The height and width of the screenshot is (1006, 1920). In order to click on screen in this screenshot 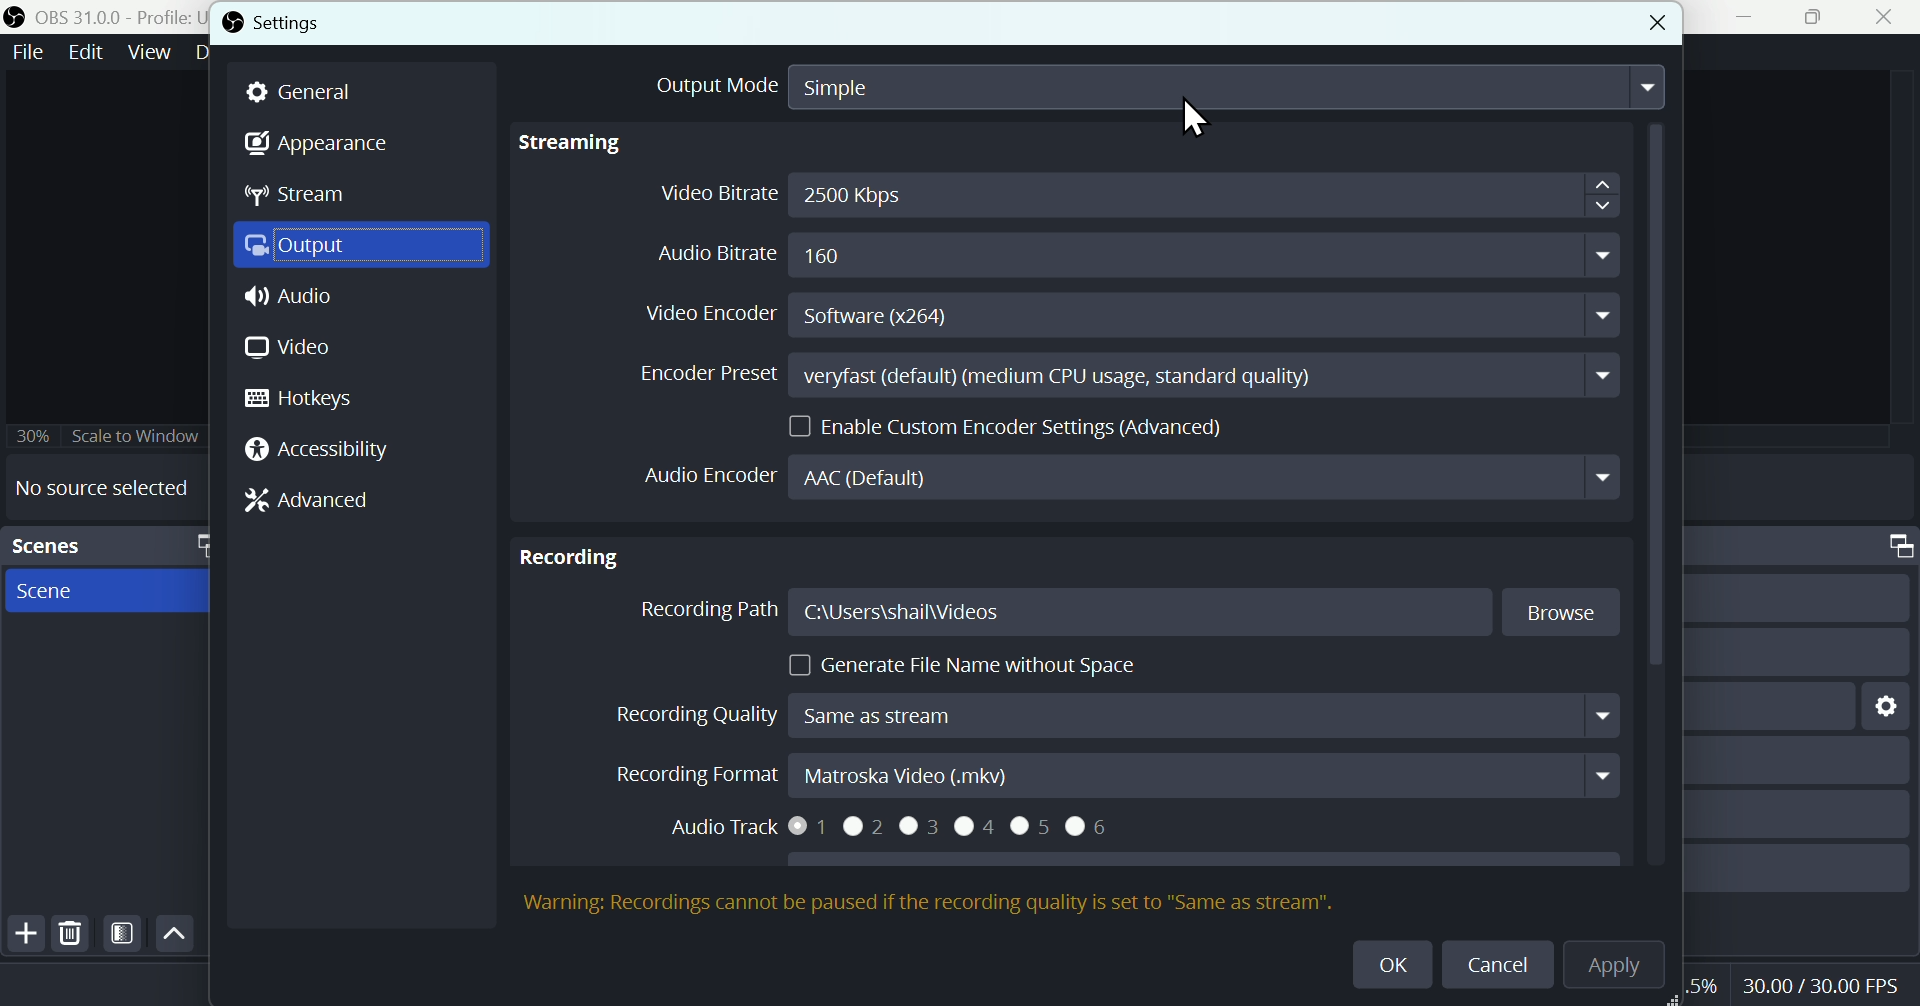, I will do `click(110, 592)`.